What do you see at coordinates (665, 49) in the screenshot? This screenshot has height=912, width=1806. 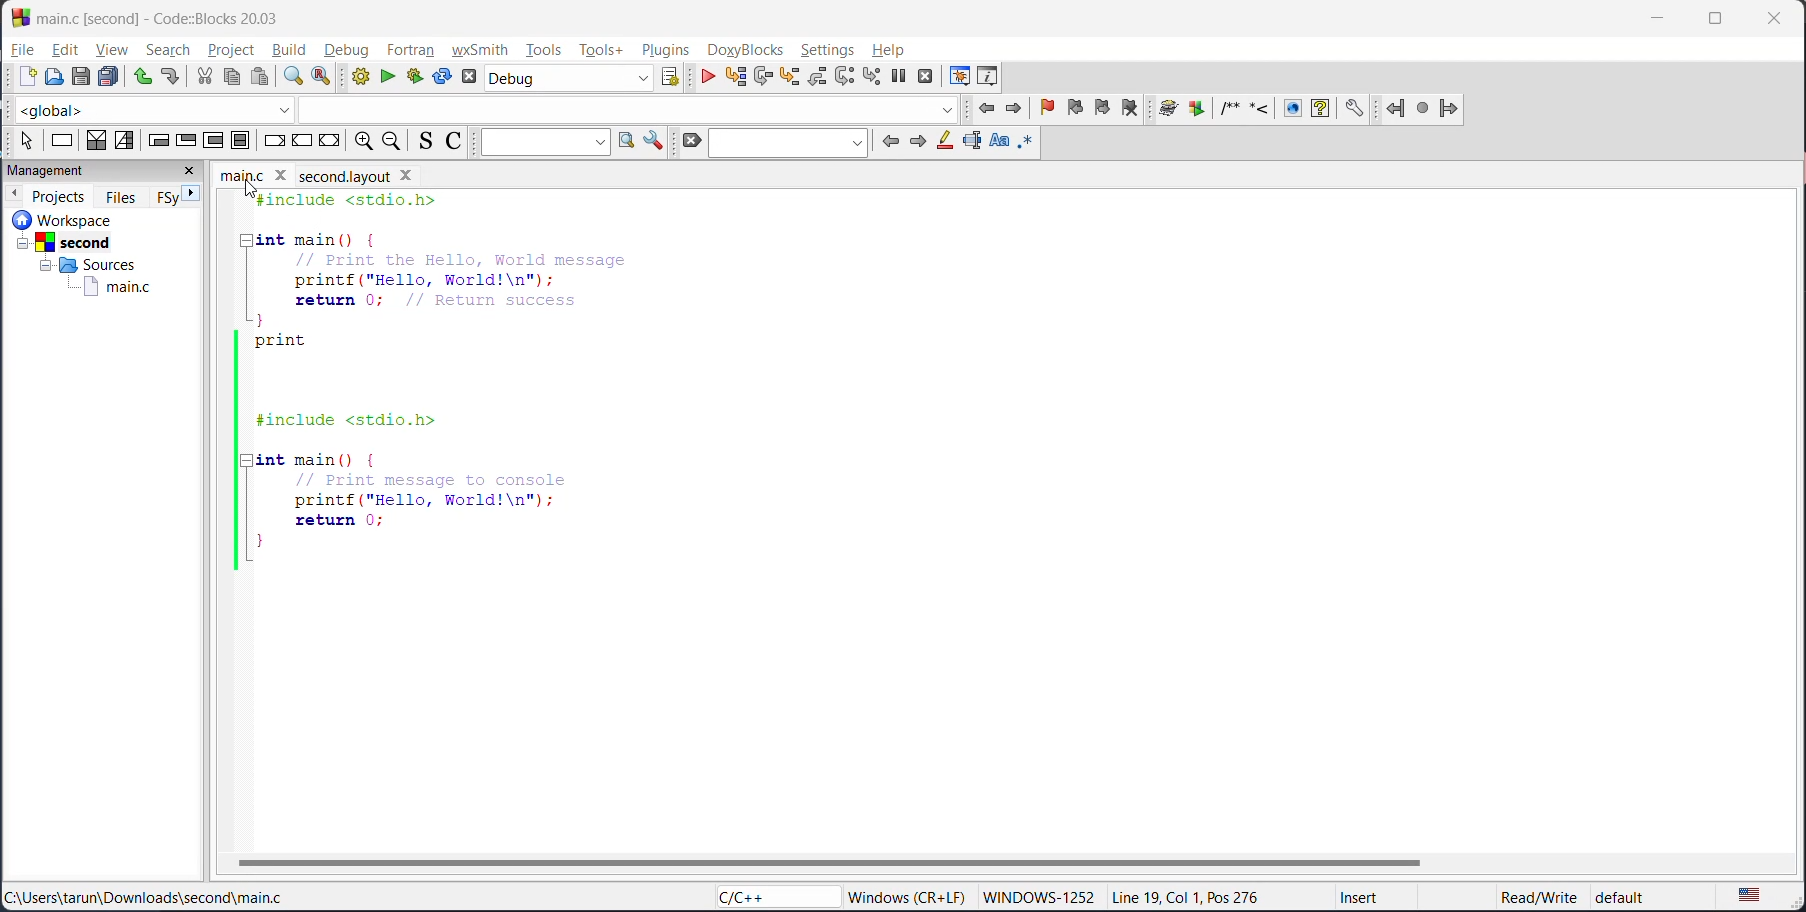 I see `plugins` at bounding box center [665, 49].